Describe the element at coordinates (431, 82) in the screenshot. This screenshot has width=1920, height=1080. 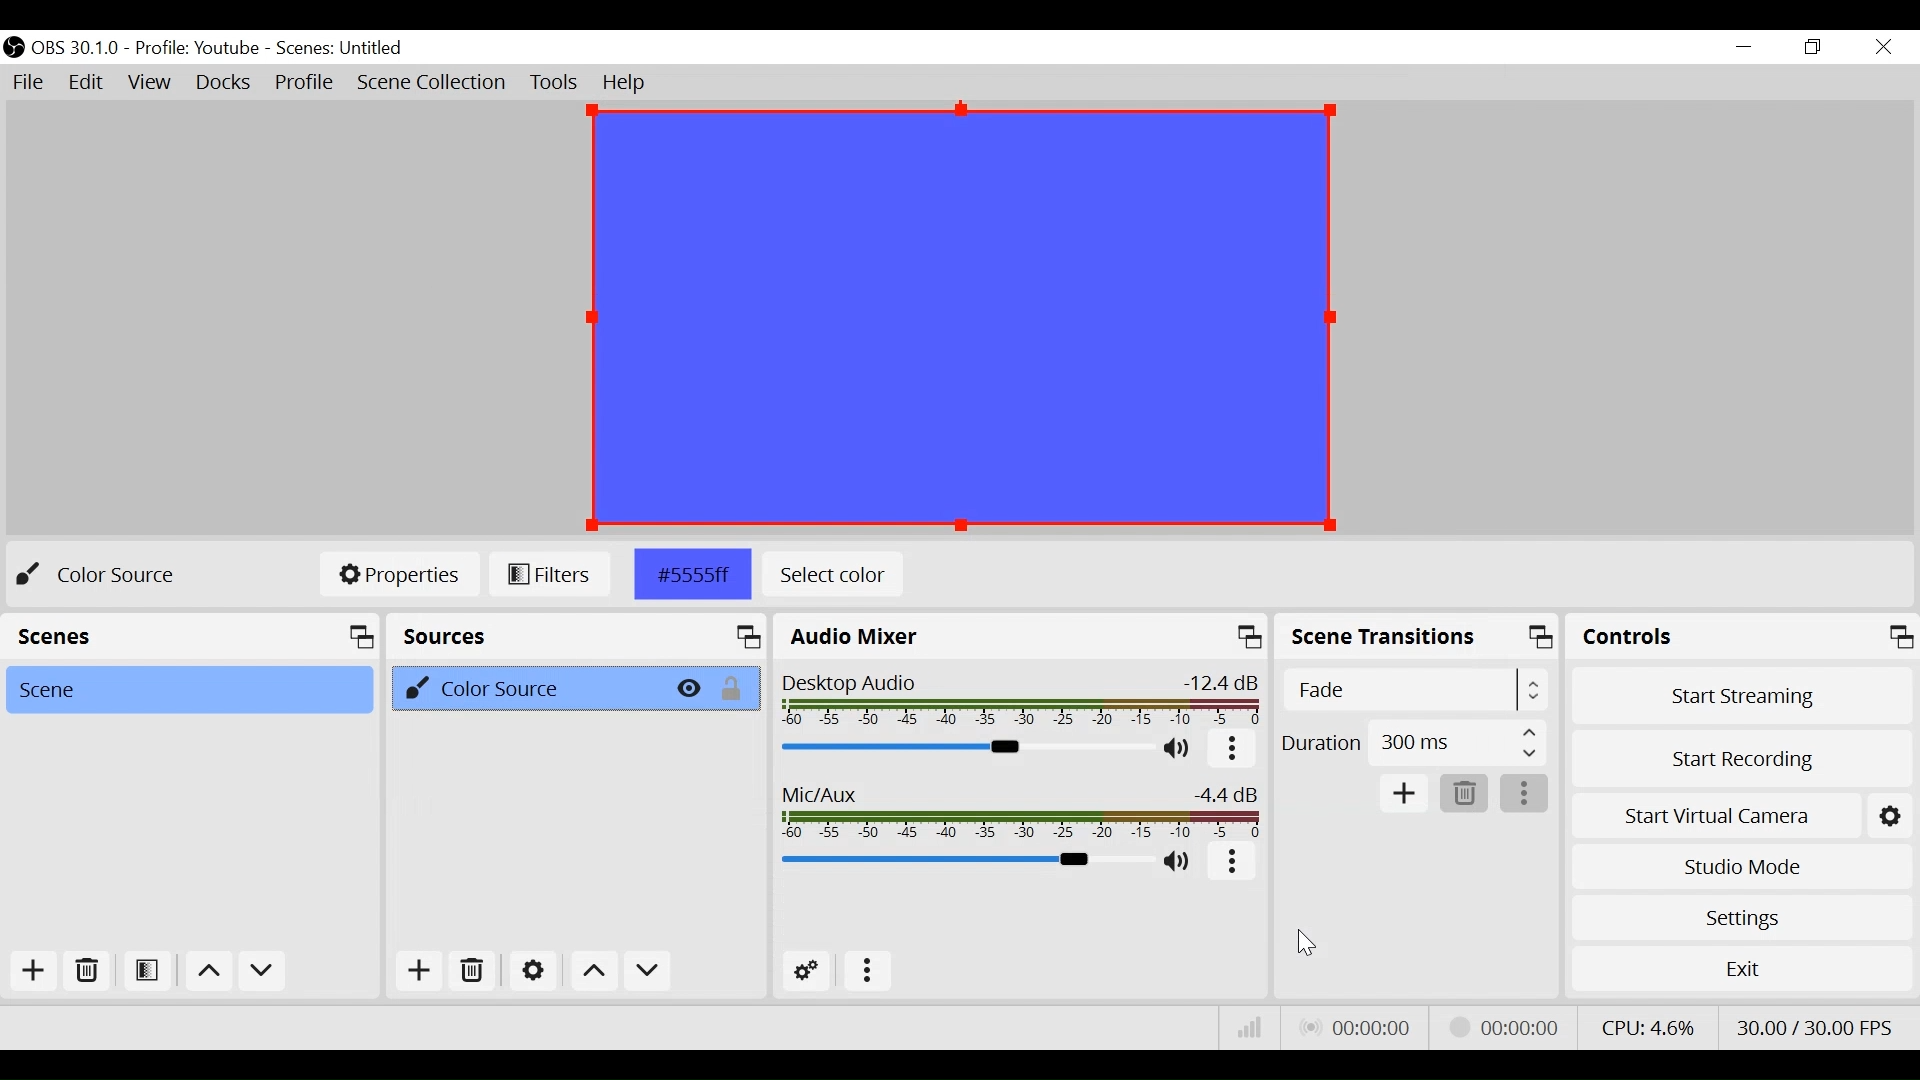
I see `Scene Collection` at that location.